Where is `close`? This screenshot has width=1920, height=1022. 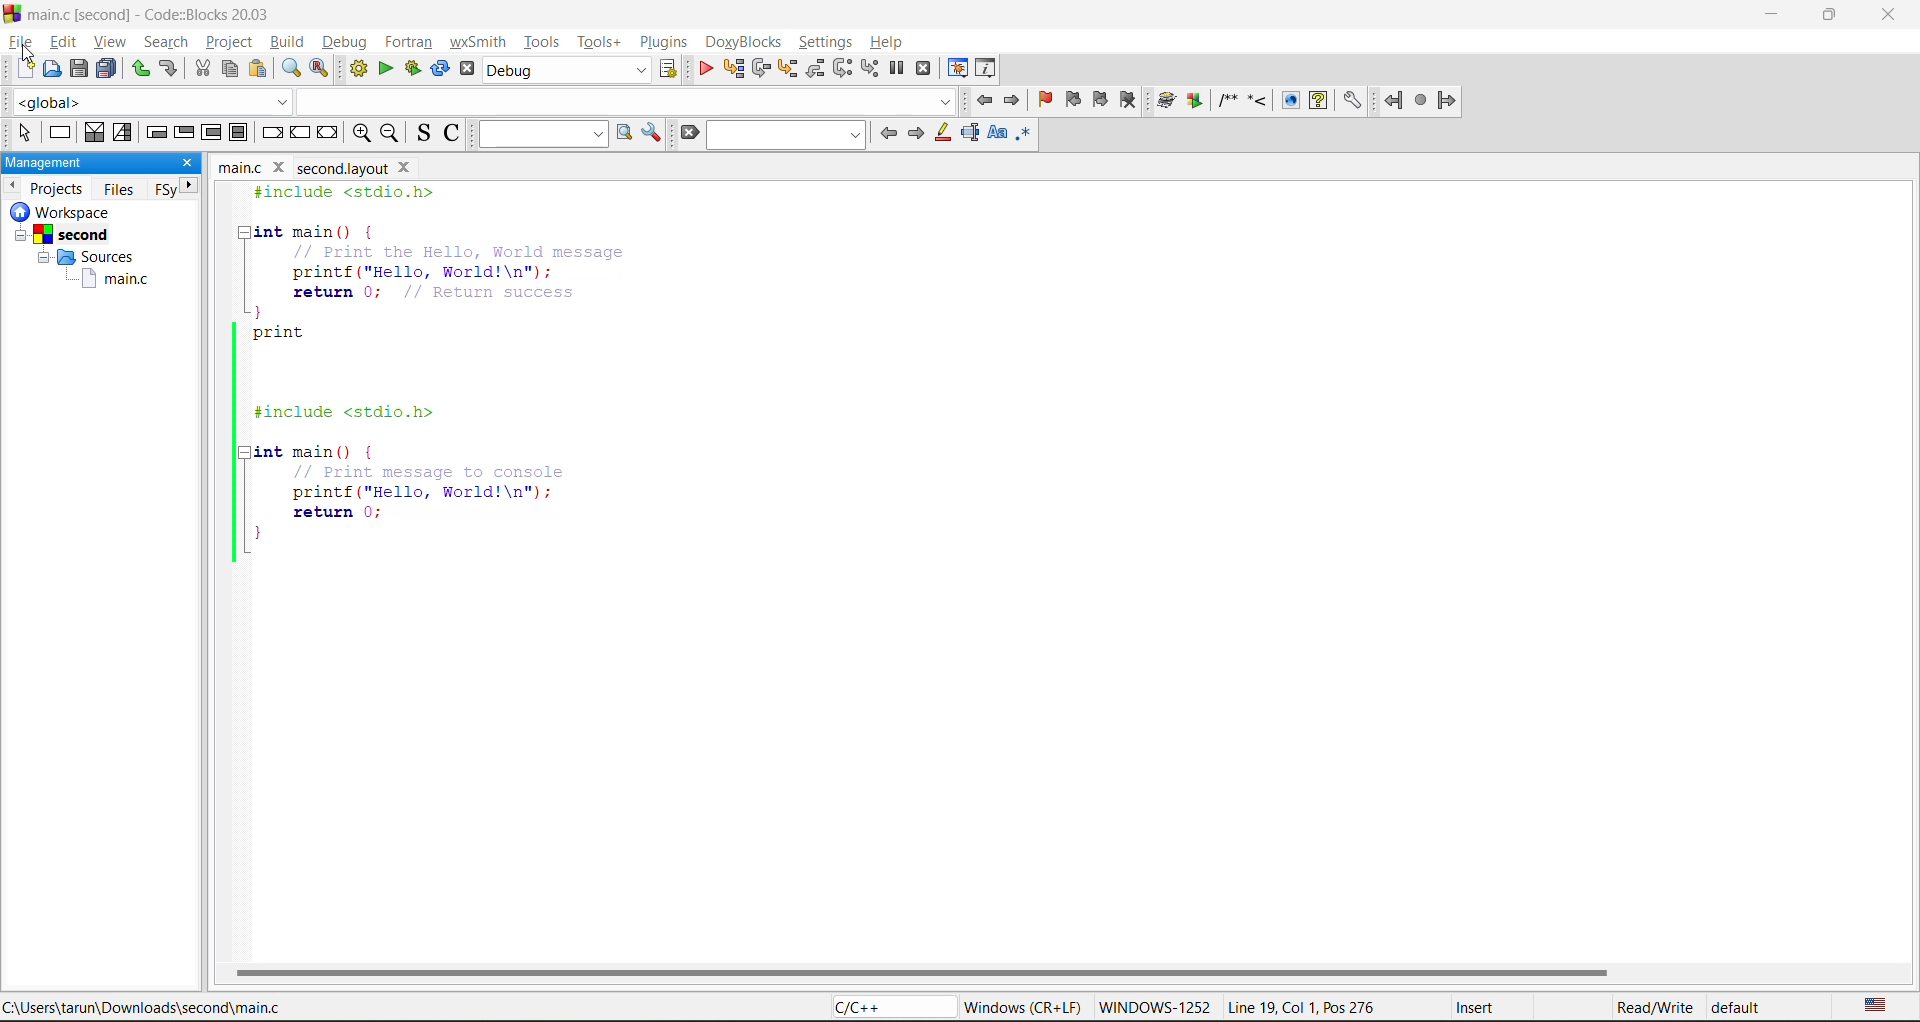
close is located at coordinates (185, 162).